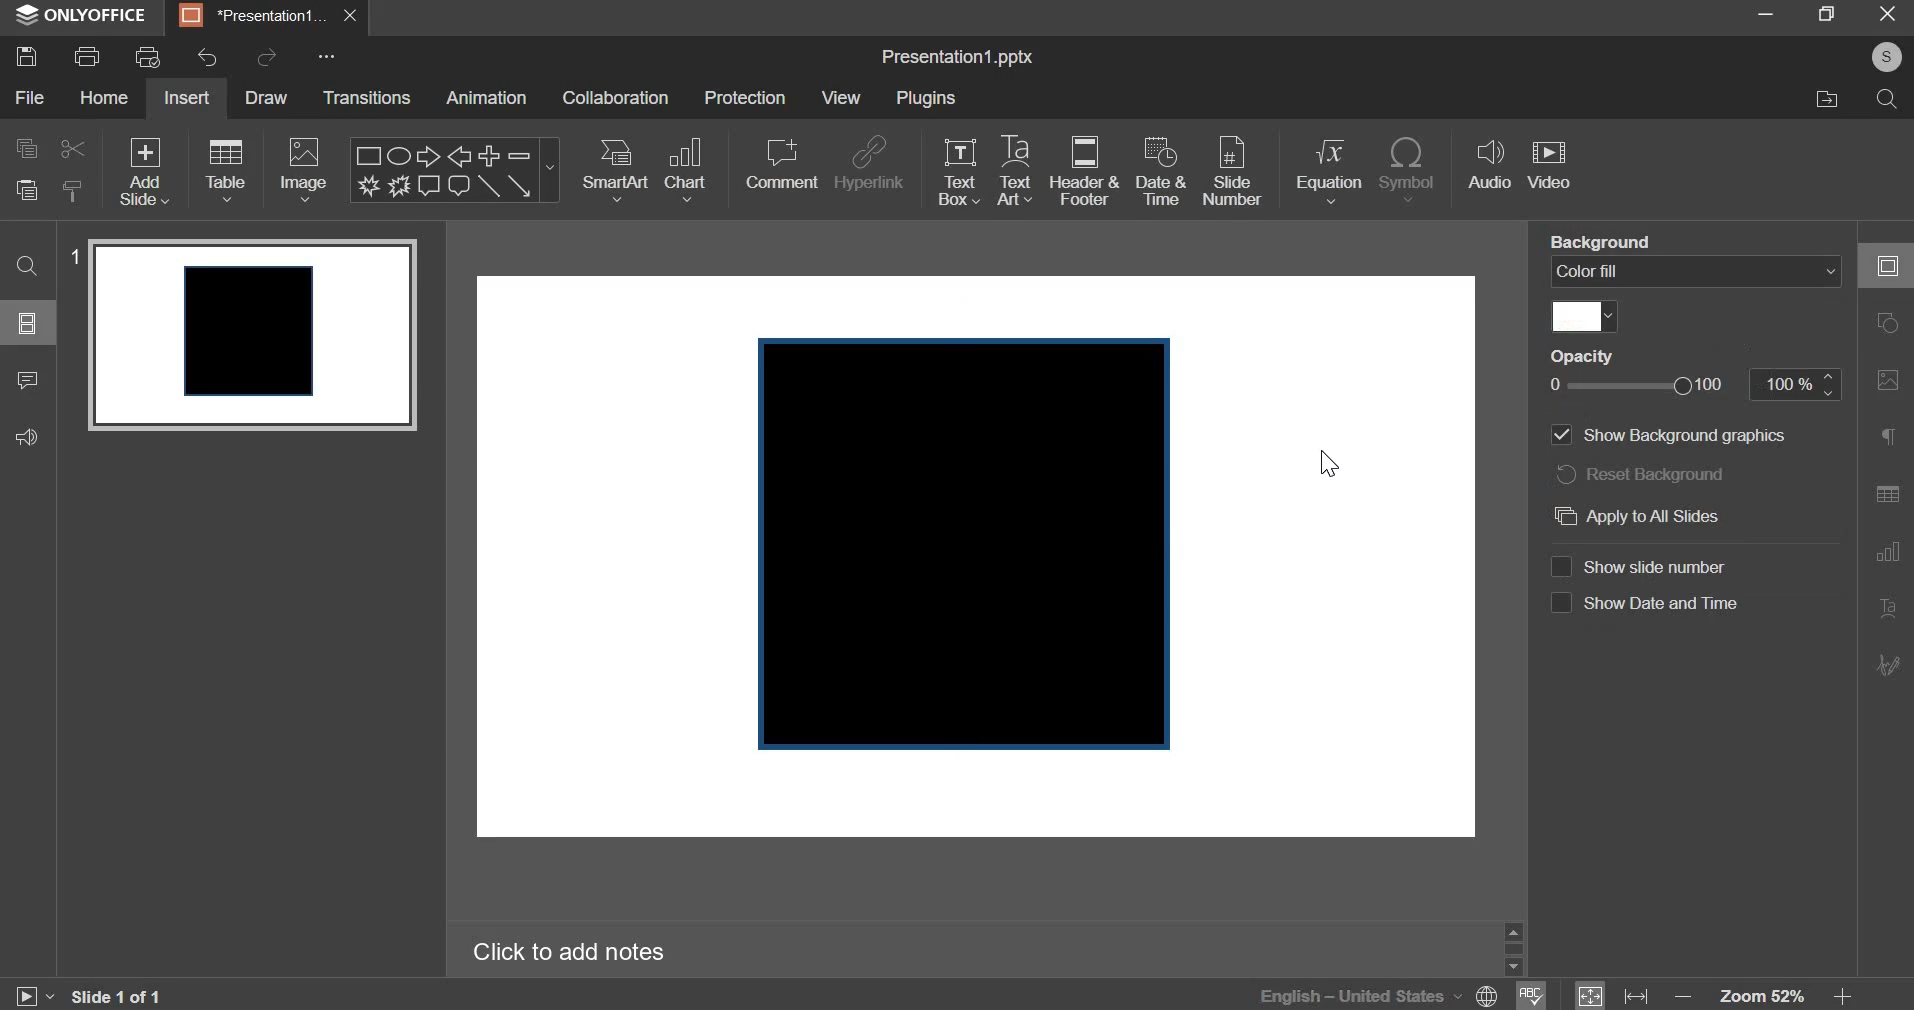  I want to click on shape Caret, so click(550, 172).